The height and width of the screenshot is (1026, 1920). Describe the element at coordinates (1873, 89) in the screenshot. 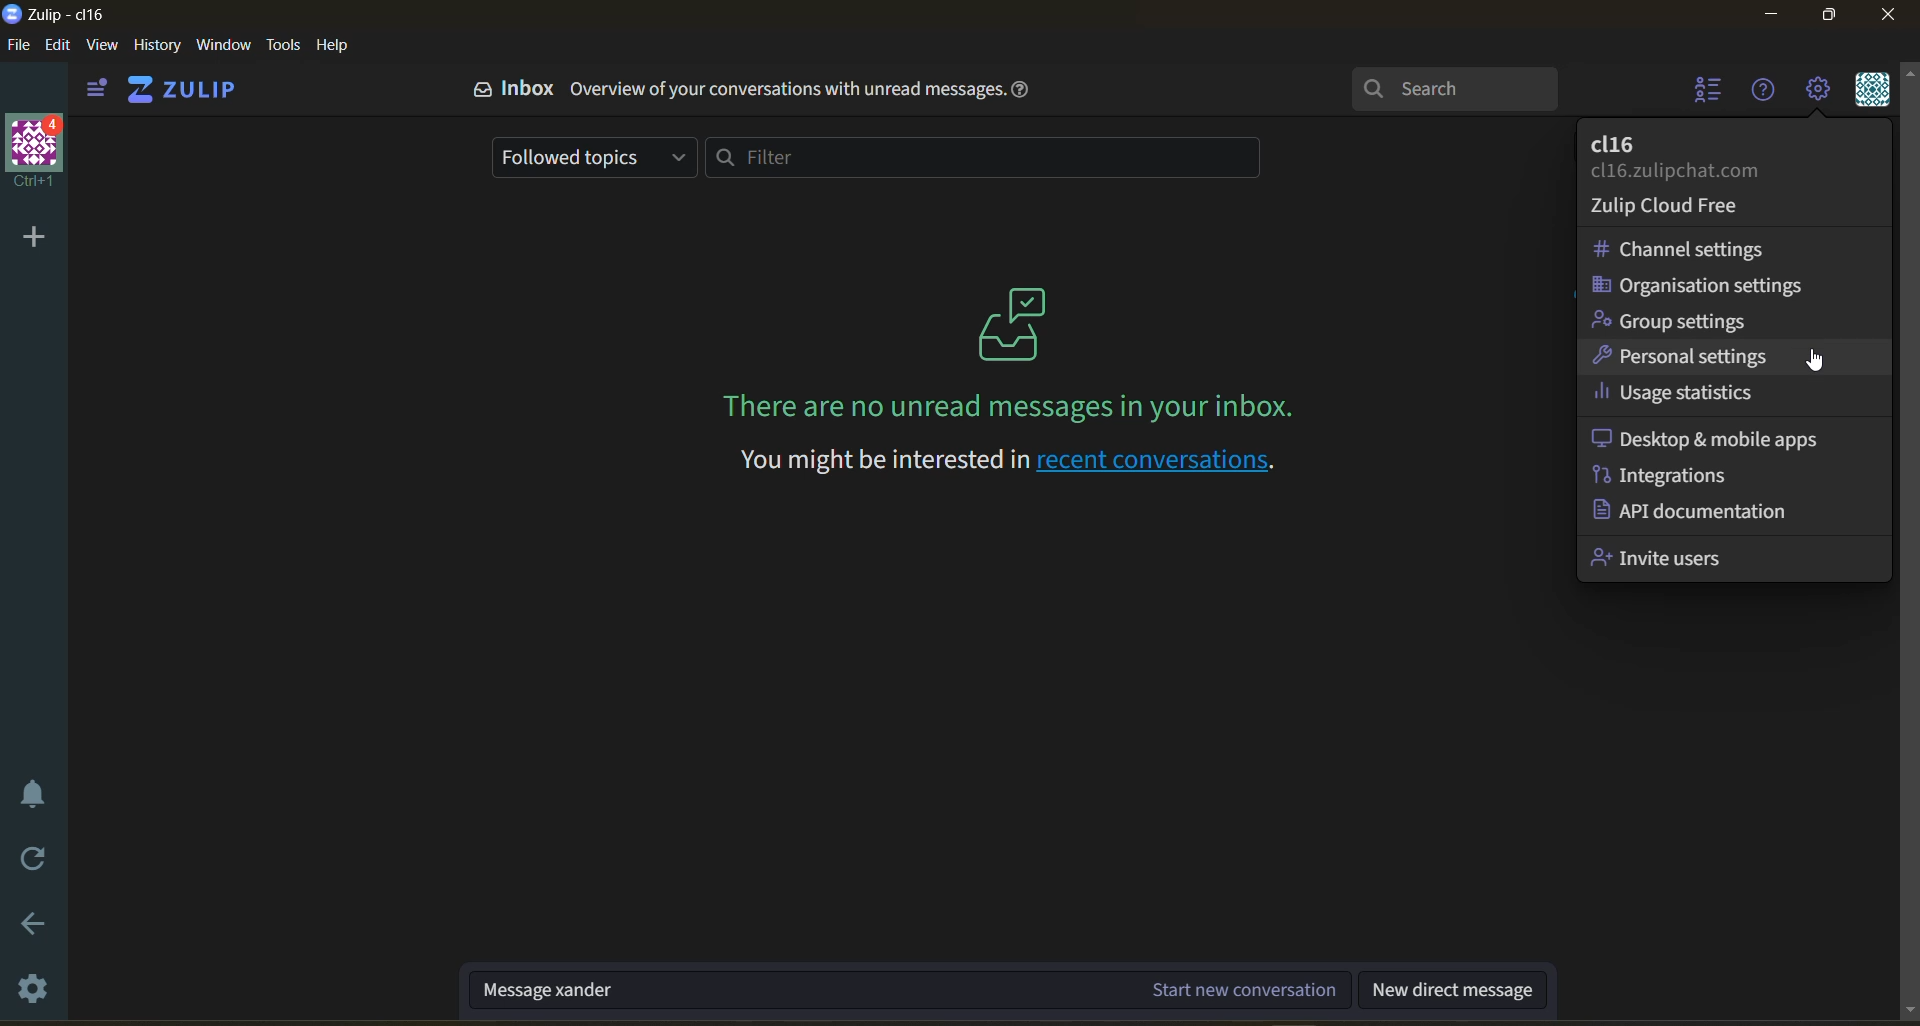

I see `personal menu` at that location.